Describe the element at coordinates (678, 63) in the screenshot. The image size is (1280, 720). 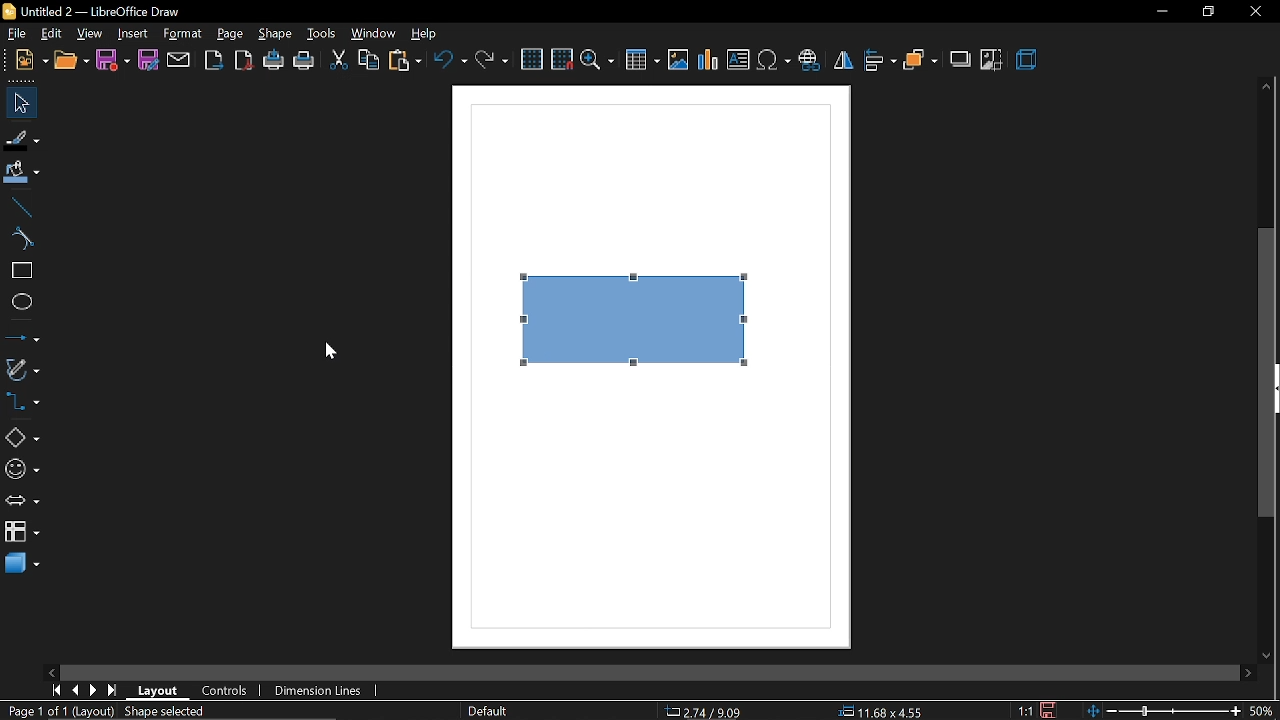
I see `insert image` at that location.